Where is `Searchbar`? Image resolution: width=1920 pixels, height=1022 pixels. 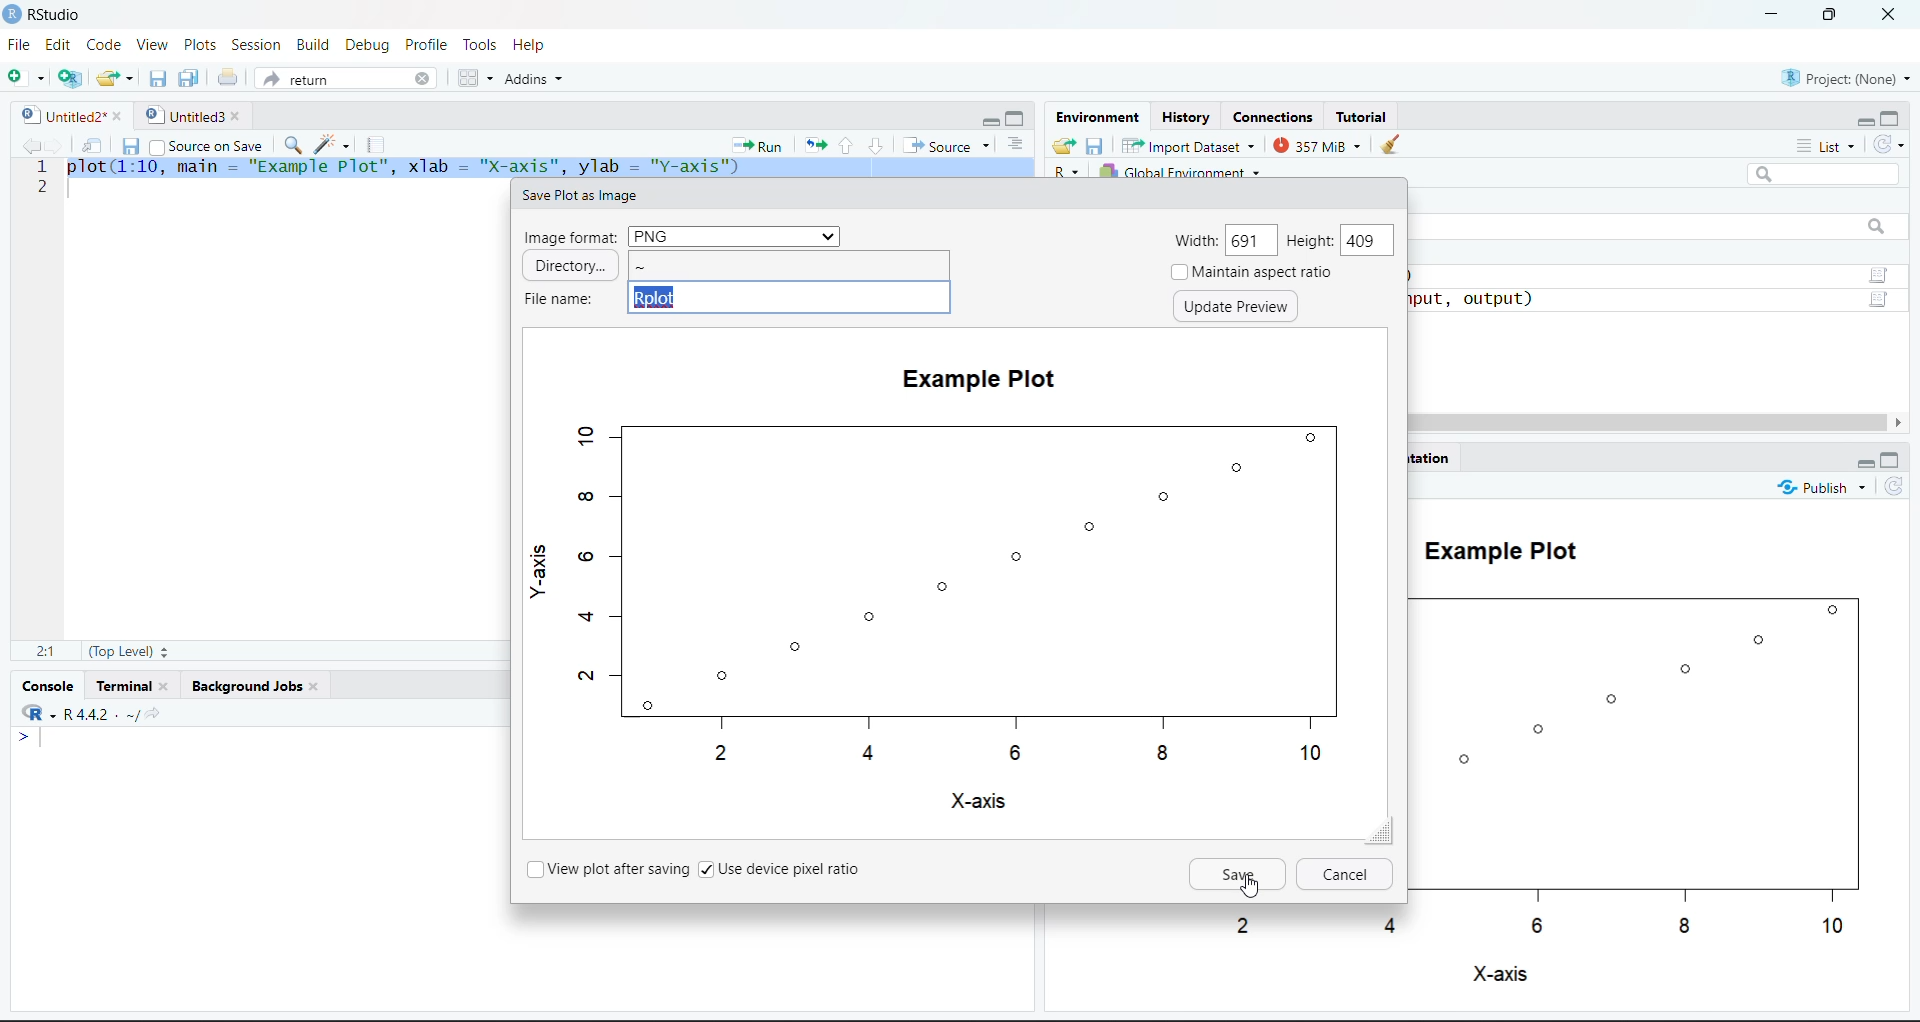
Searchbar is located at coordinates (1876, 228).